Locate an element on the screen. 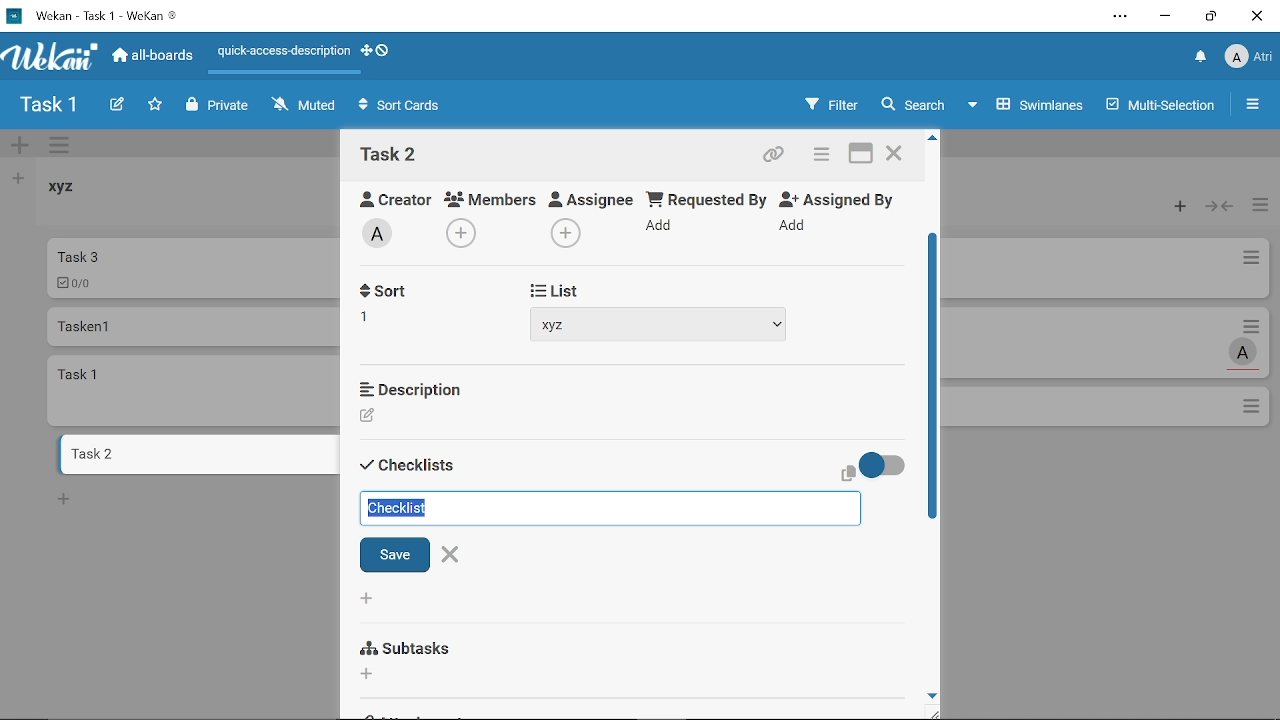 The image size is (1280, 720). Create is located at coordinates (116, 106).